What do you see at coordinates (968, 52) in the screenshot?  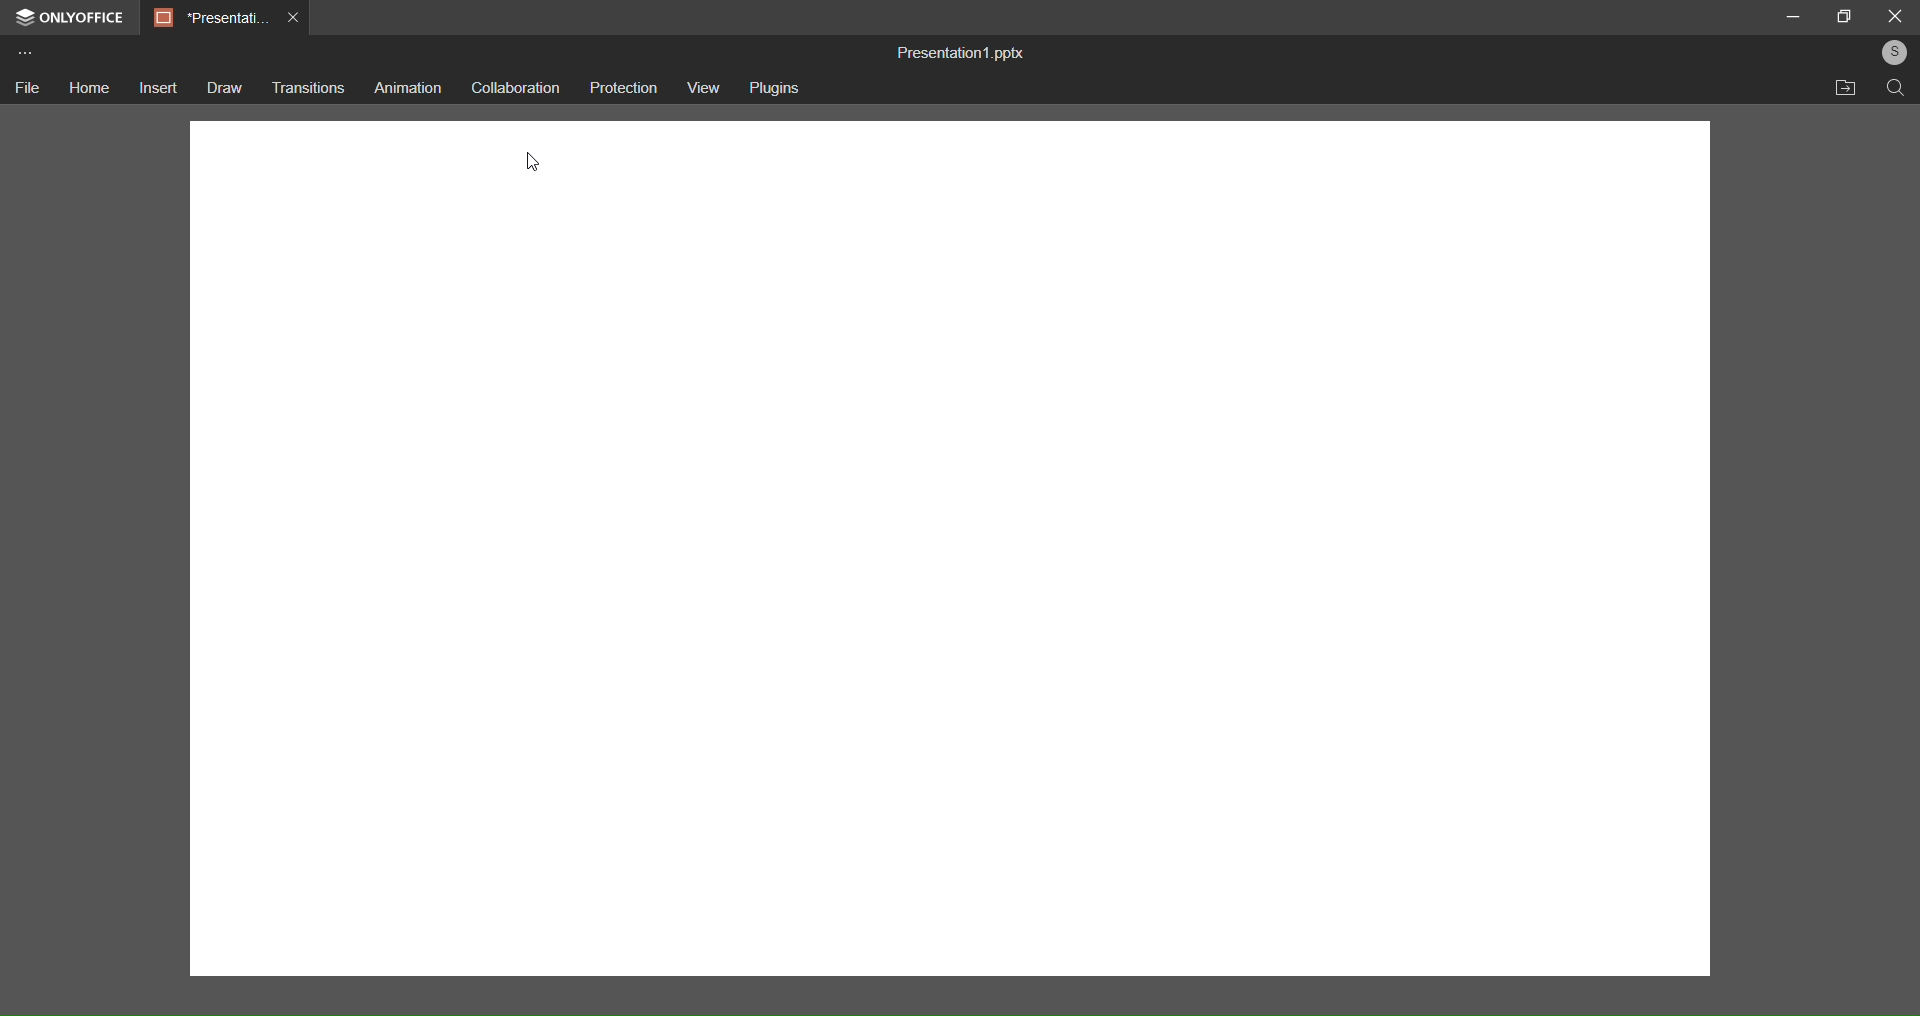 I see `Presentation. pptx` at bounding box center [968, 52].